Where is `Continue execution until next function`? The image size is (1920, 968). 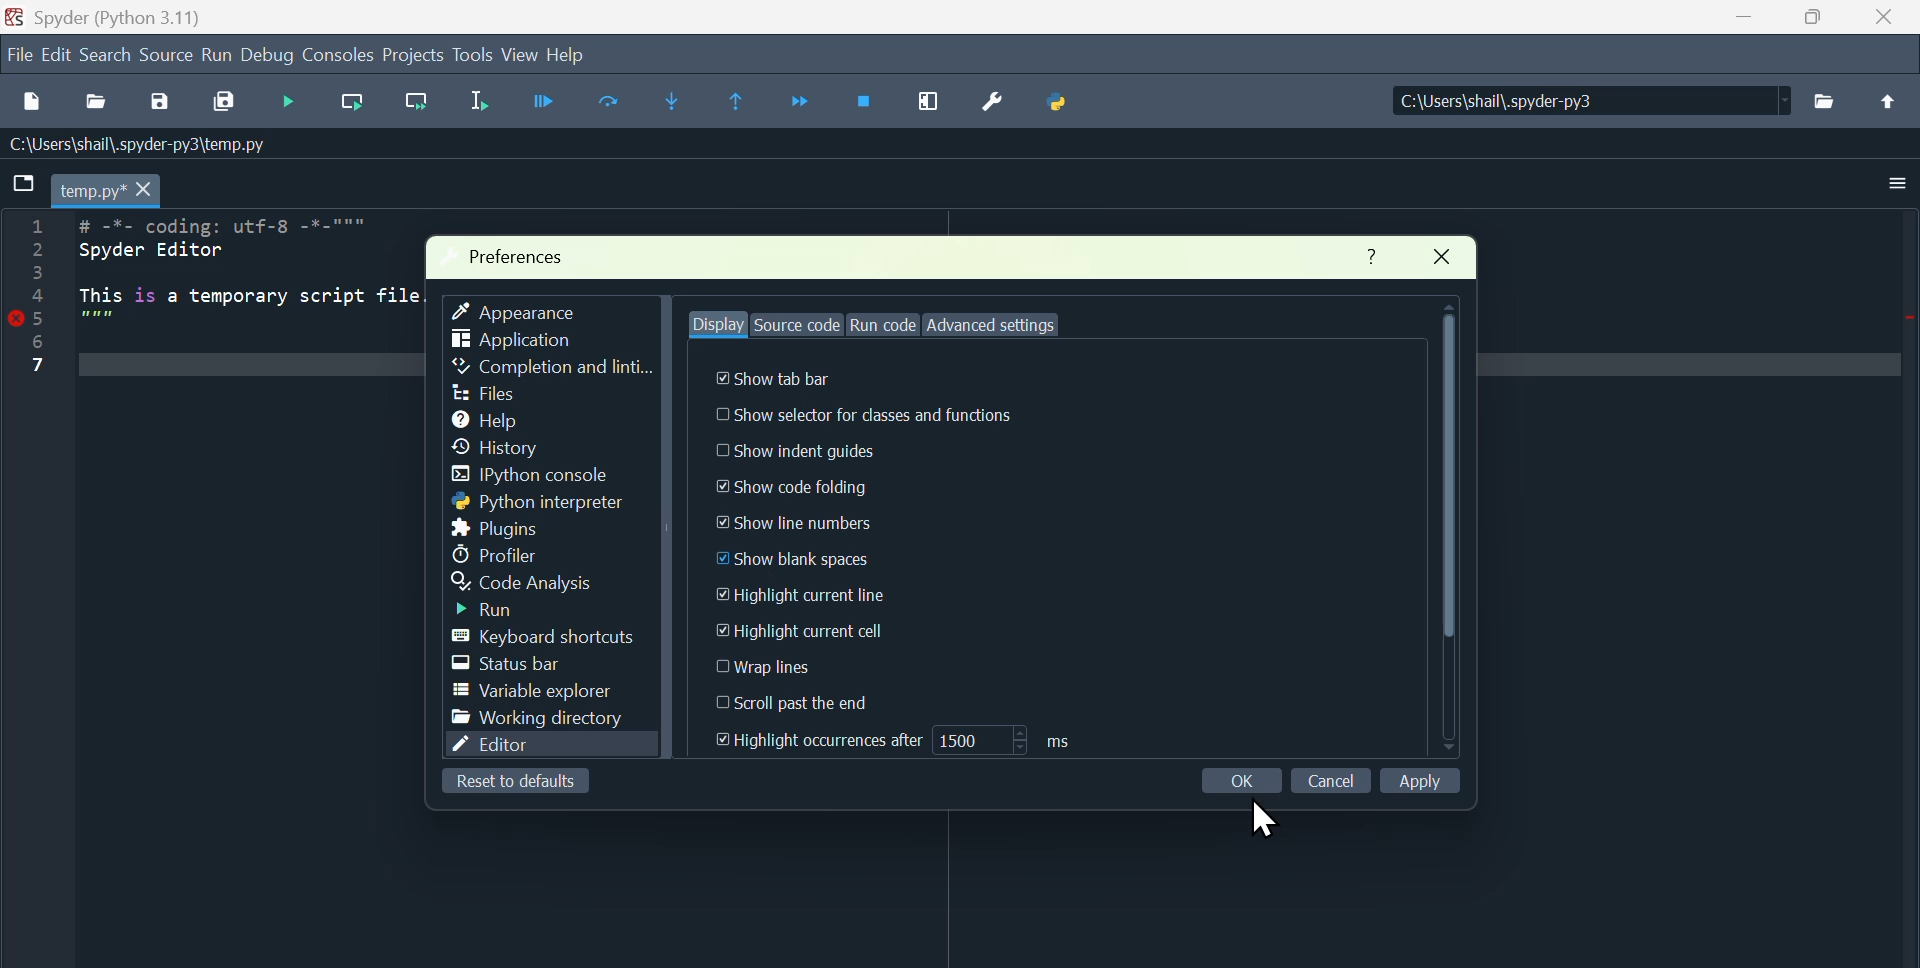 Continue execution until next function is located at coordinates (798, 99).